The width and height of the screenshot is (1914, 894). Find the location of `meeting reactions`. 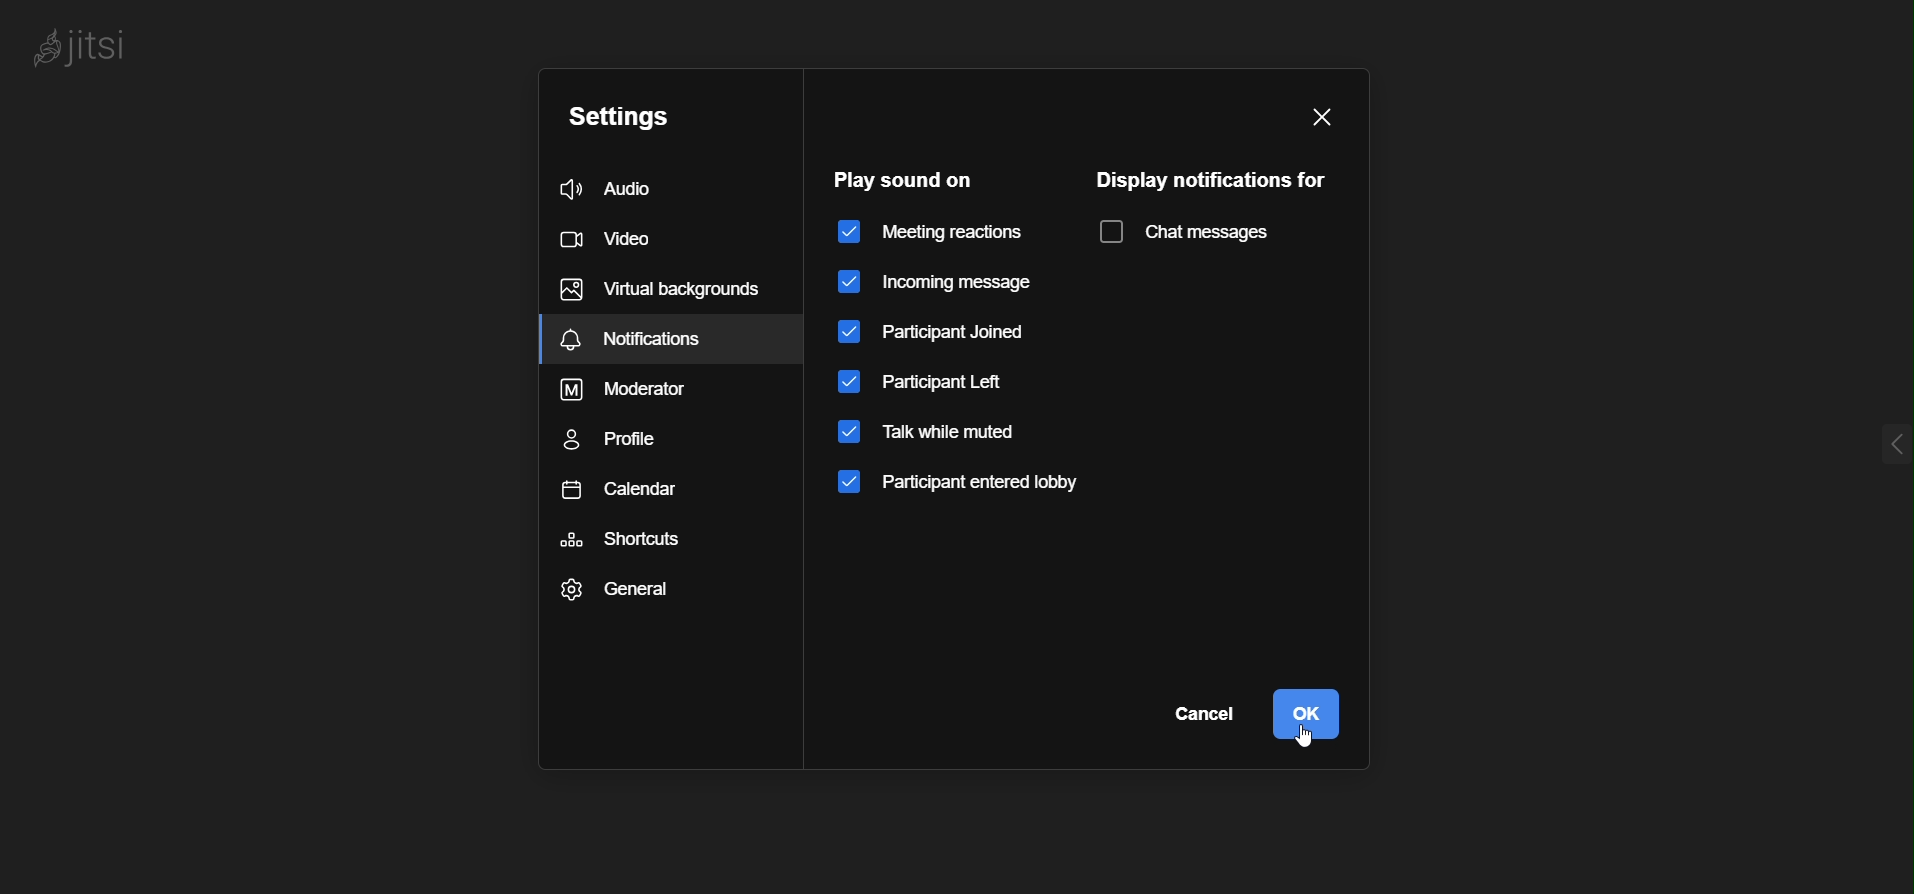

meeting reactions is located at coordinates (933, 234).